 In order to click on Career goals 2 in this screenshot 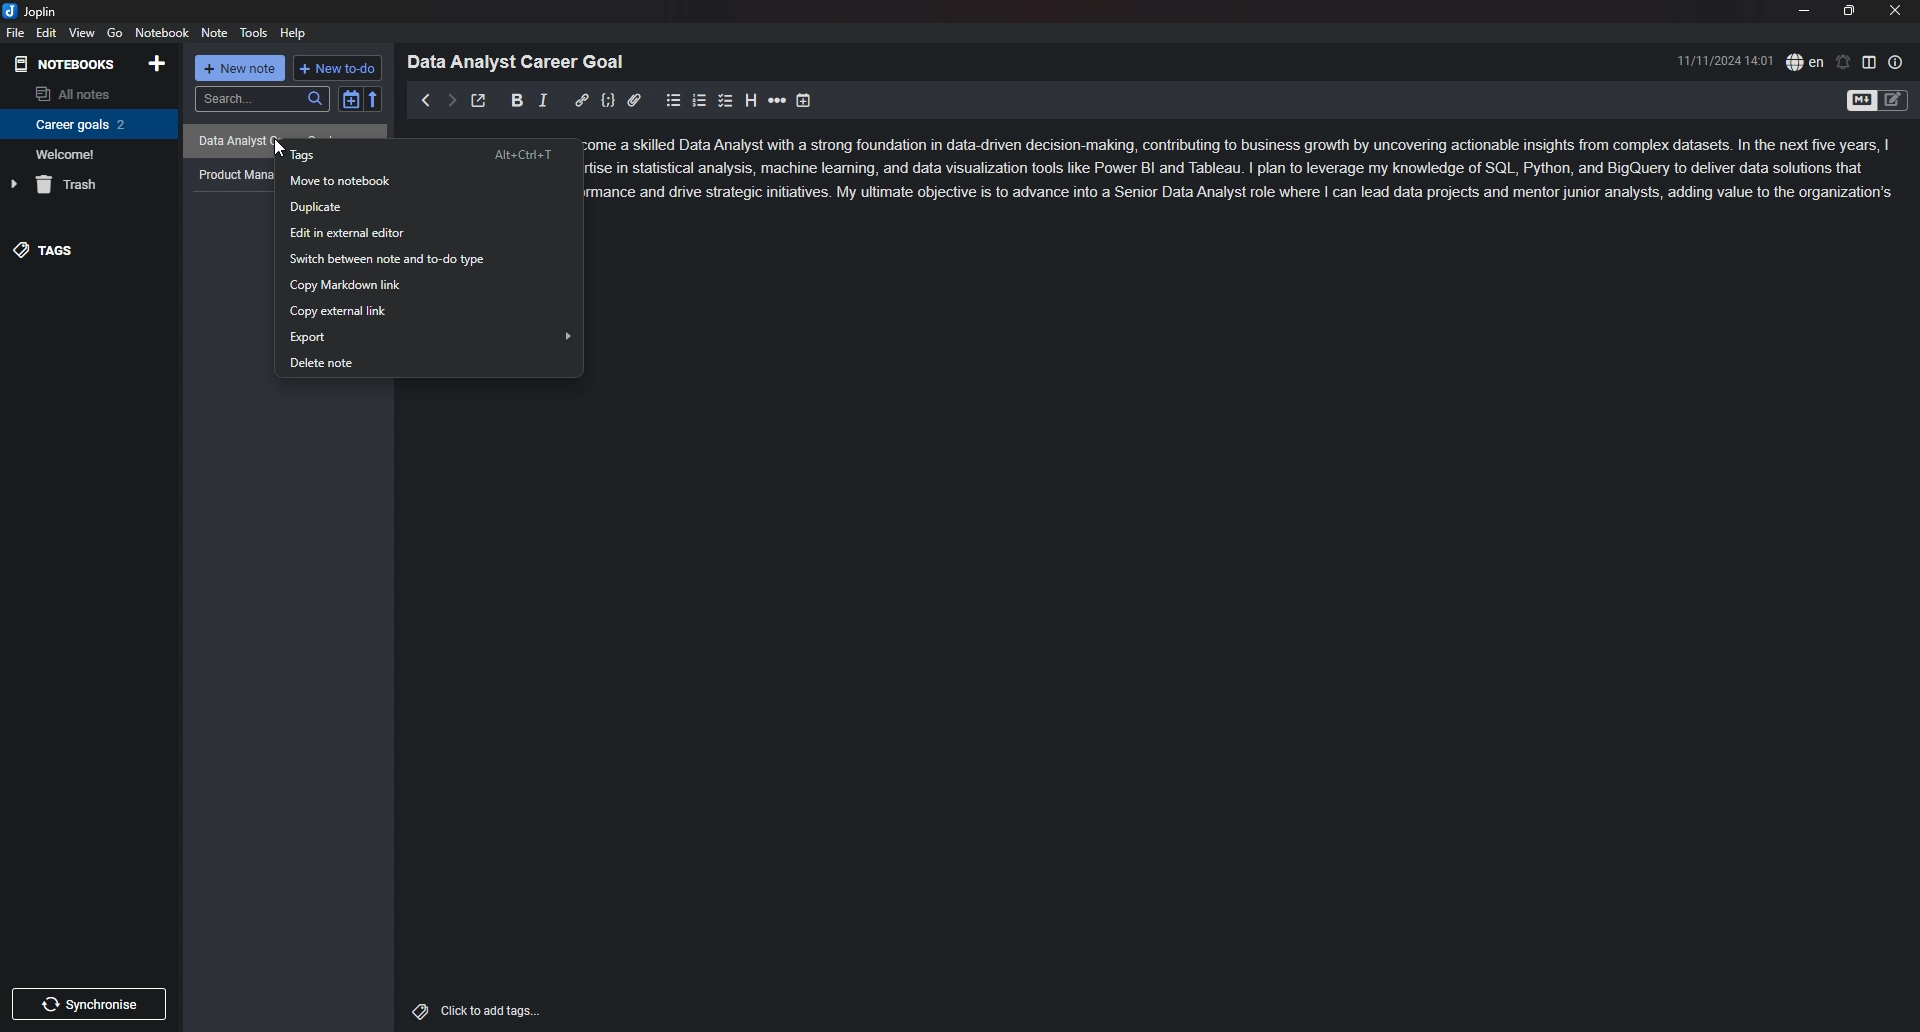, I will do `click(85, 124)`.